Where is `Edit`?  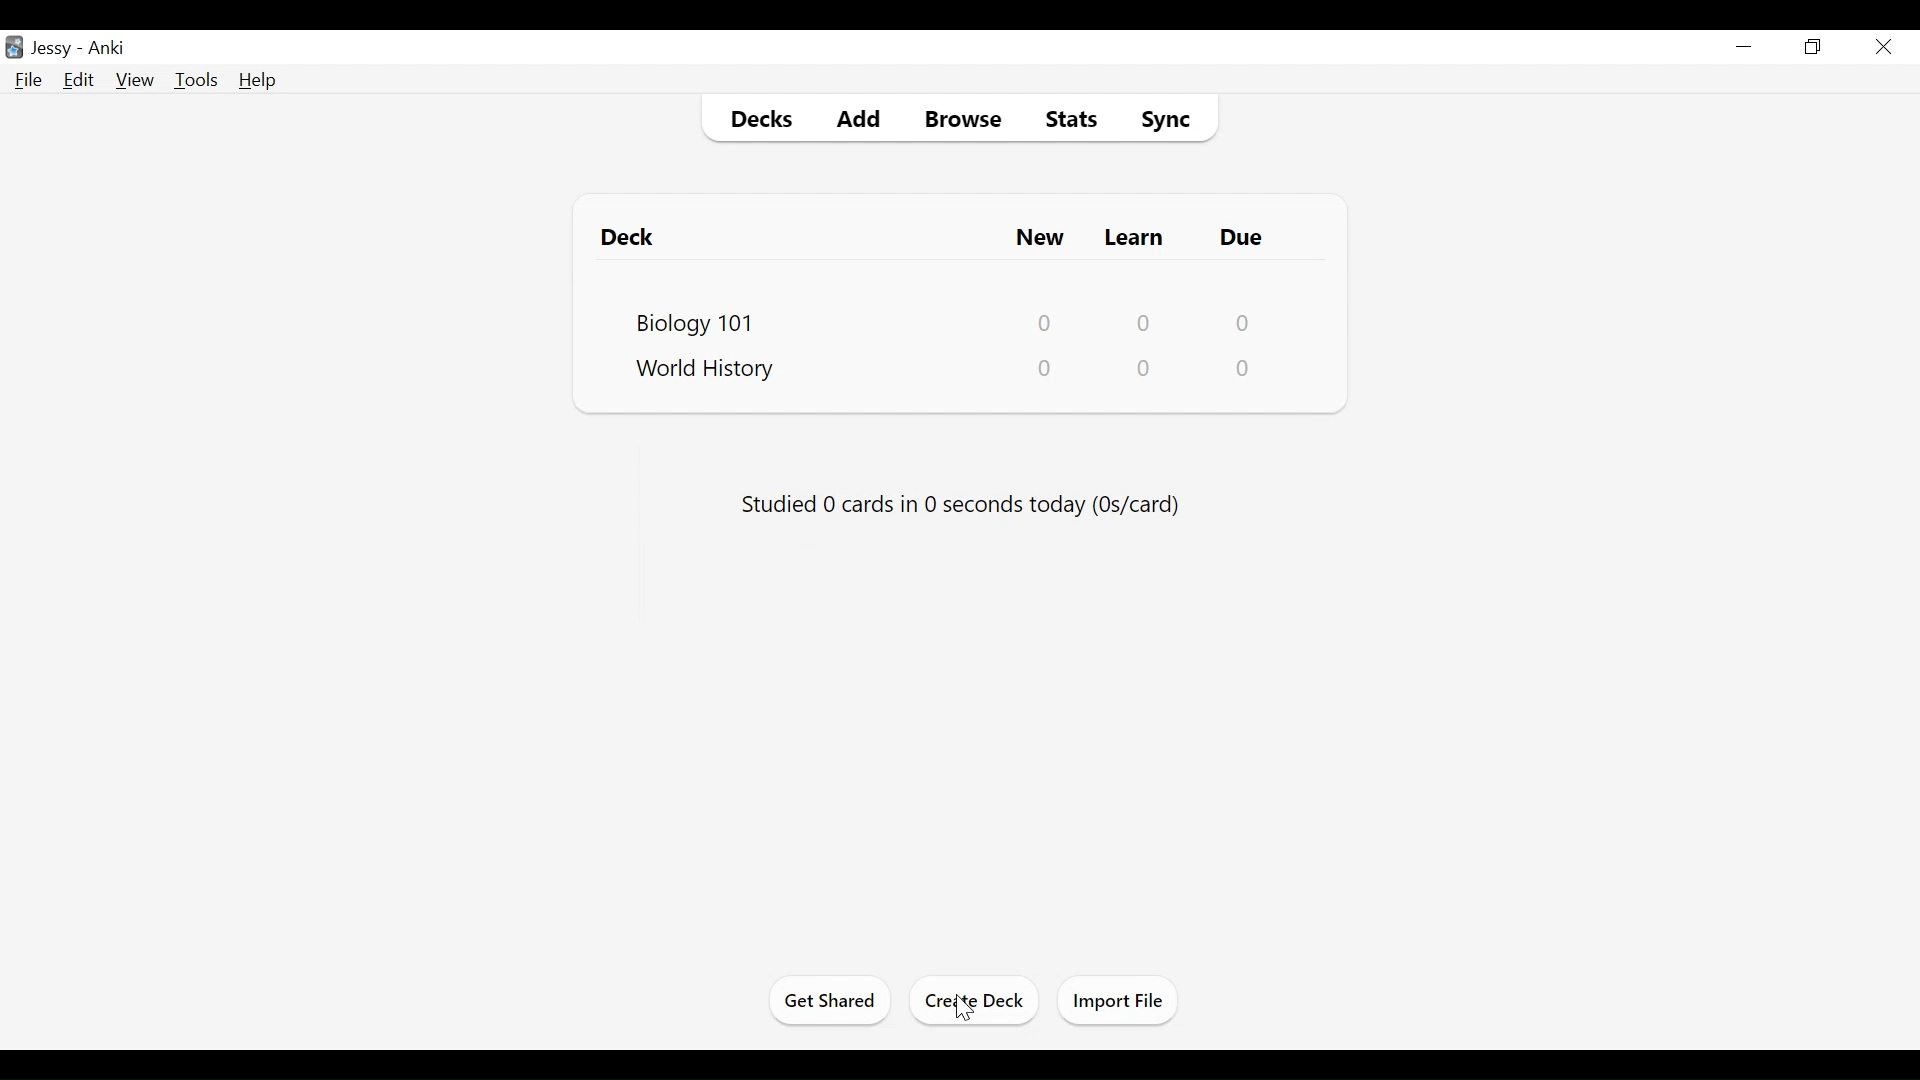
Edit is located at coordinates (80, 81).